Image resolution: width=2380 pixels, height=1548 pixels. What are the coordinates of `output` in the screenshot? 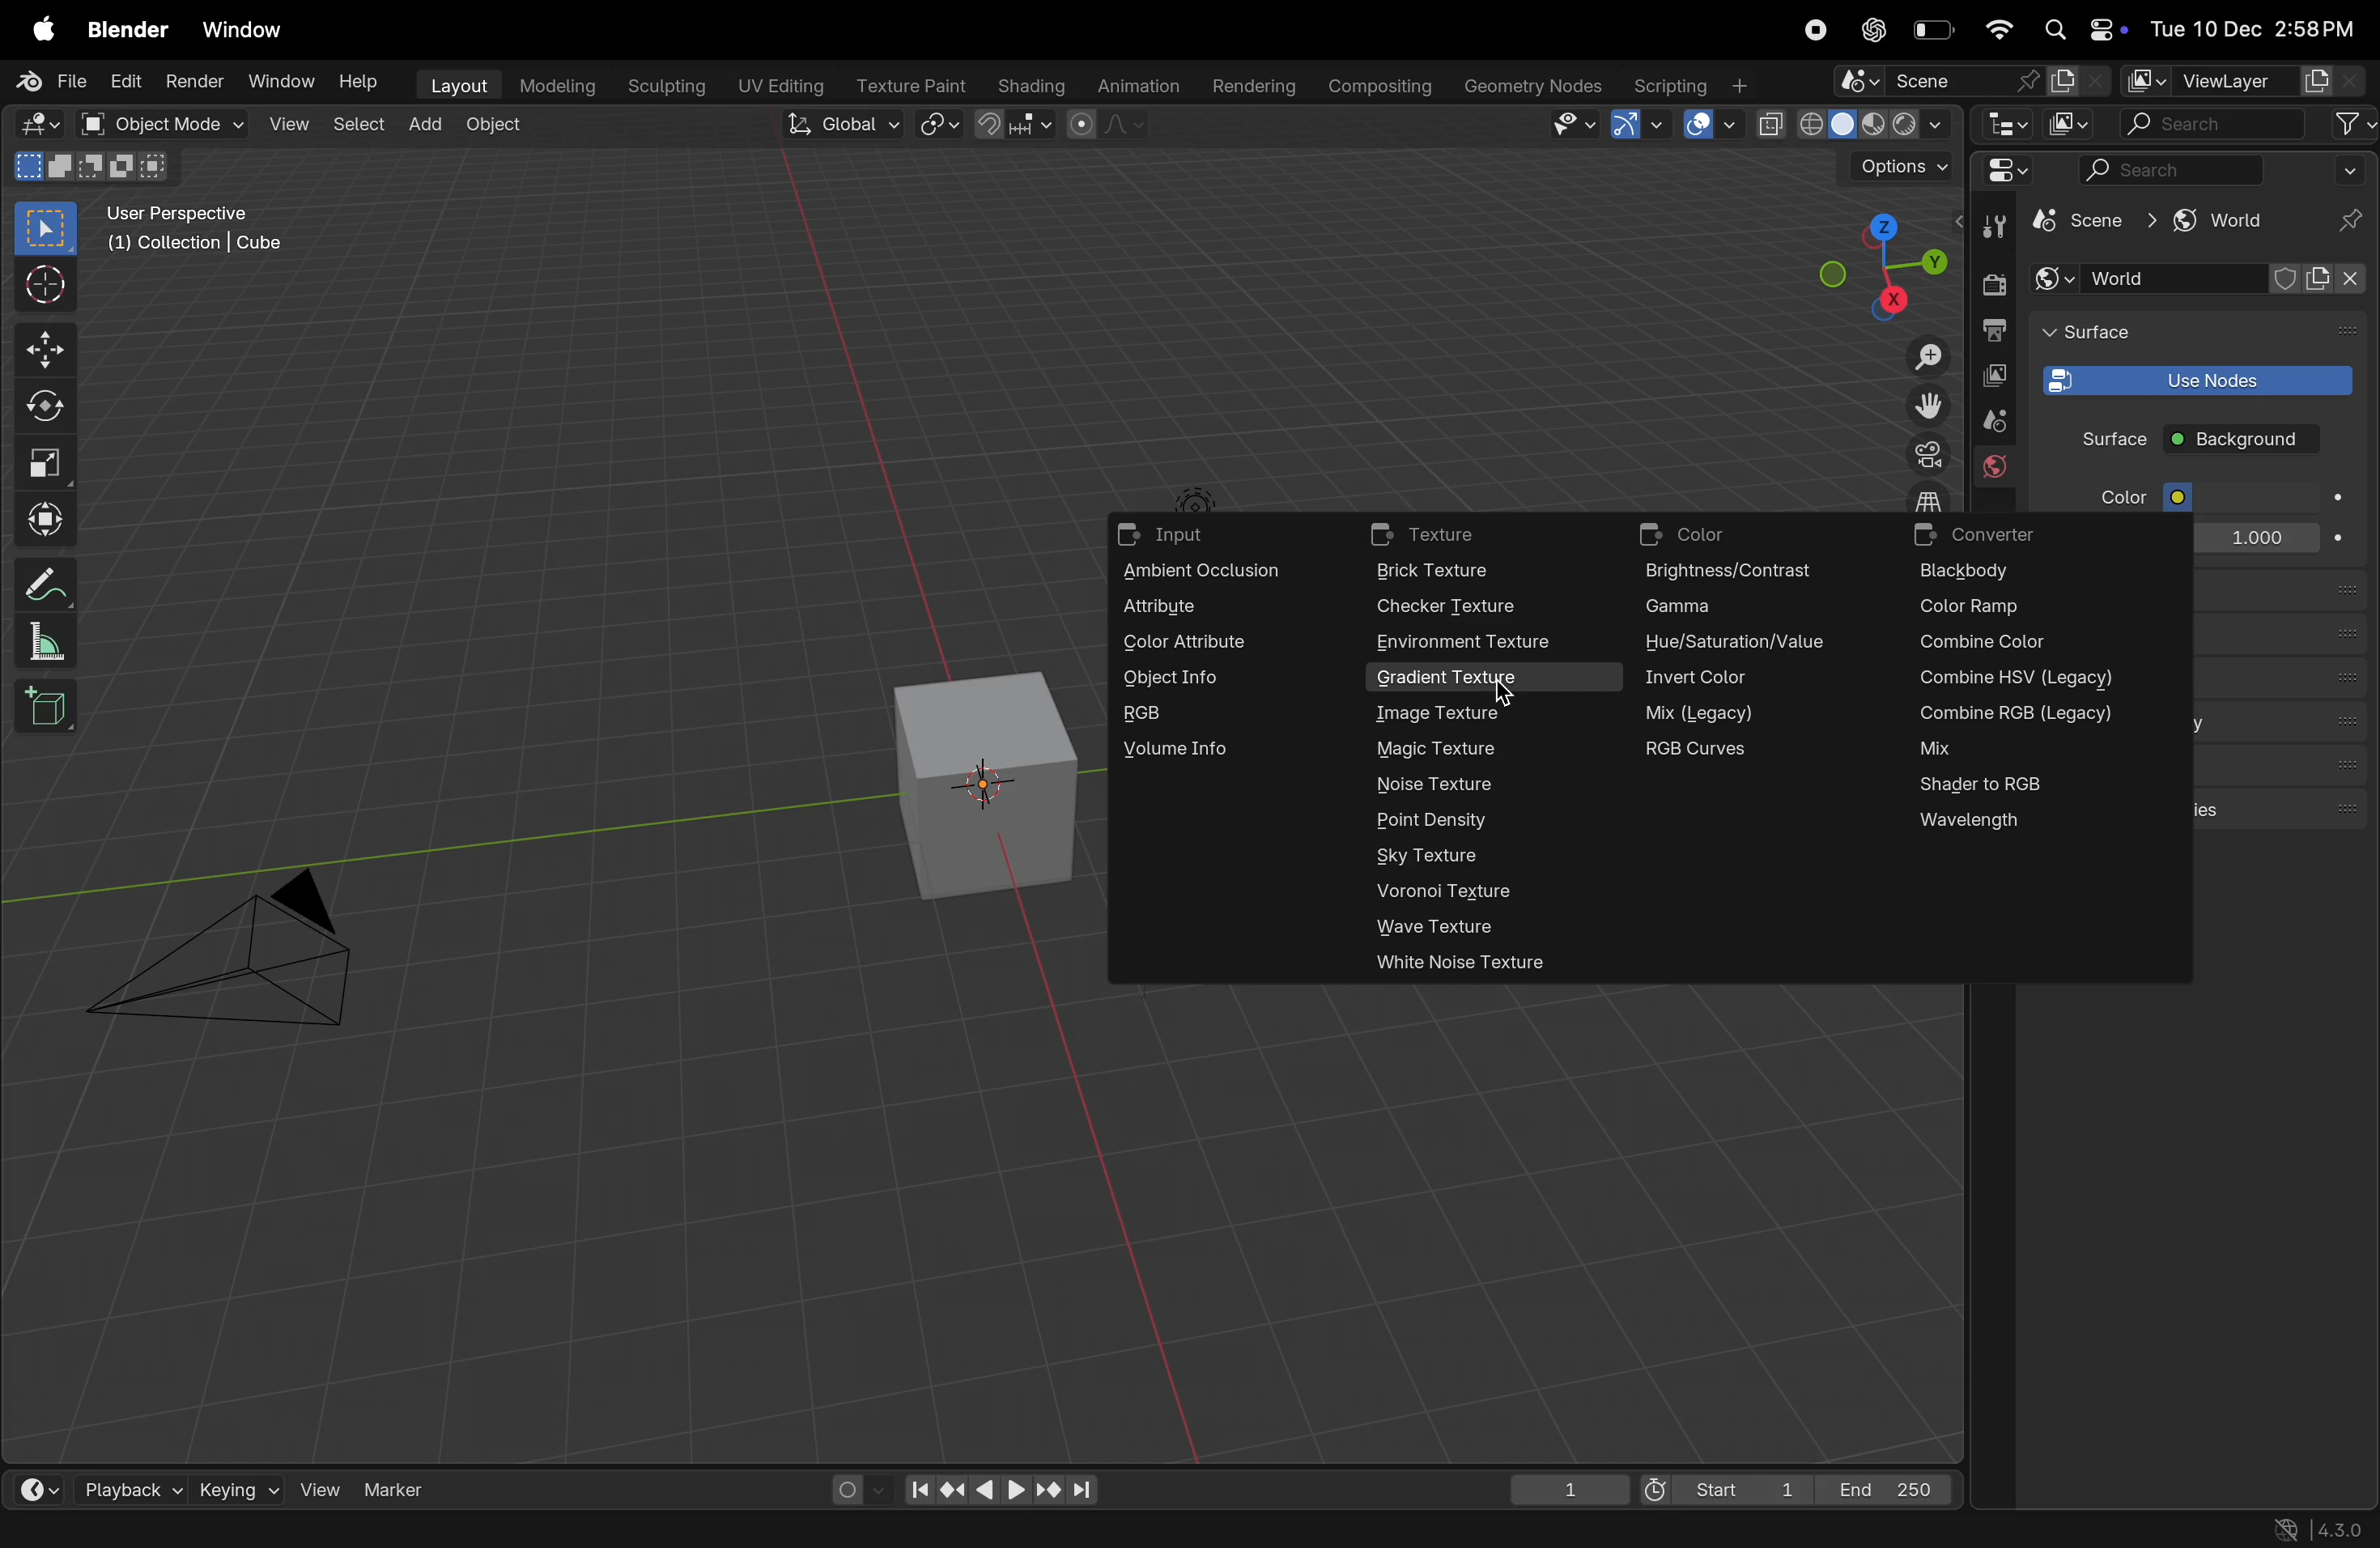 It's located at (1994, 330).